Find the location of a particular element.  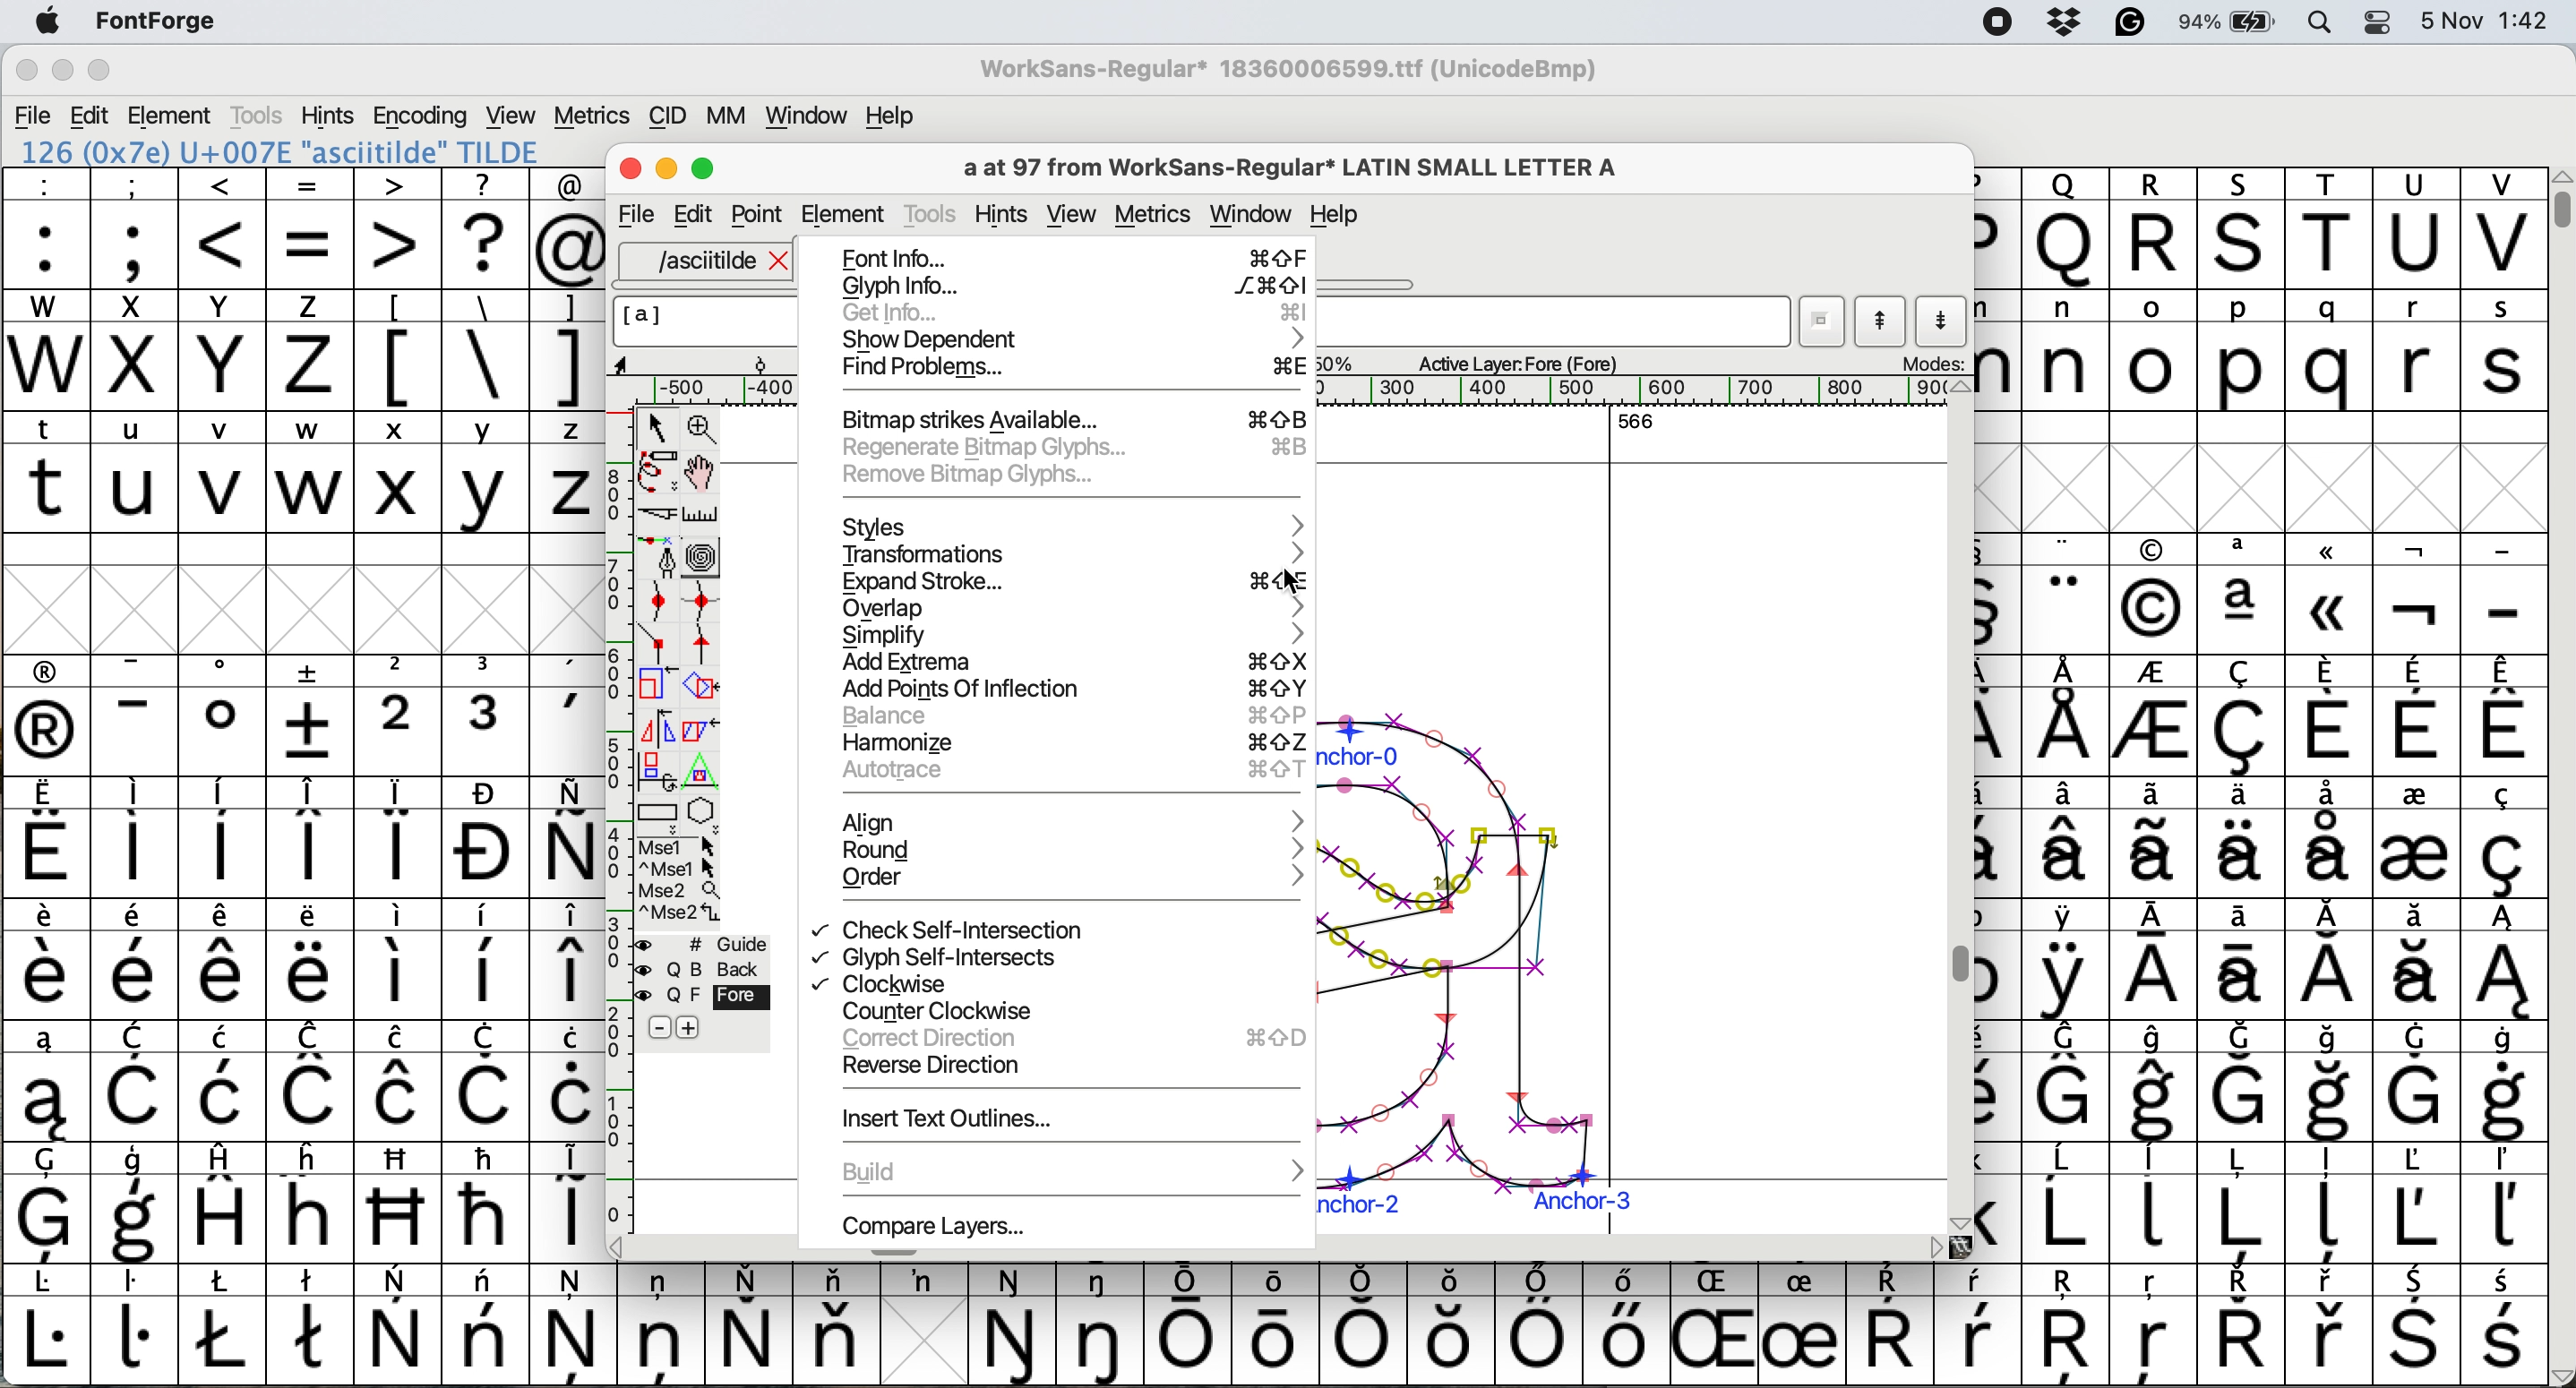

scroll by hand is located at coordinates (702, 473).